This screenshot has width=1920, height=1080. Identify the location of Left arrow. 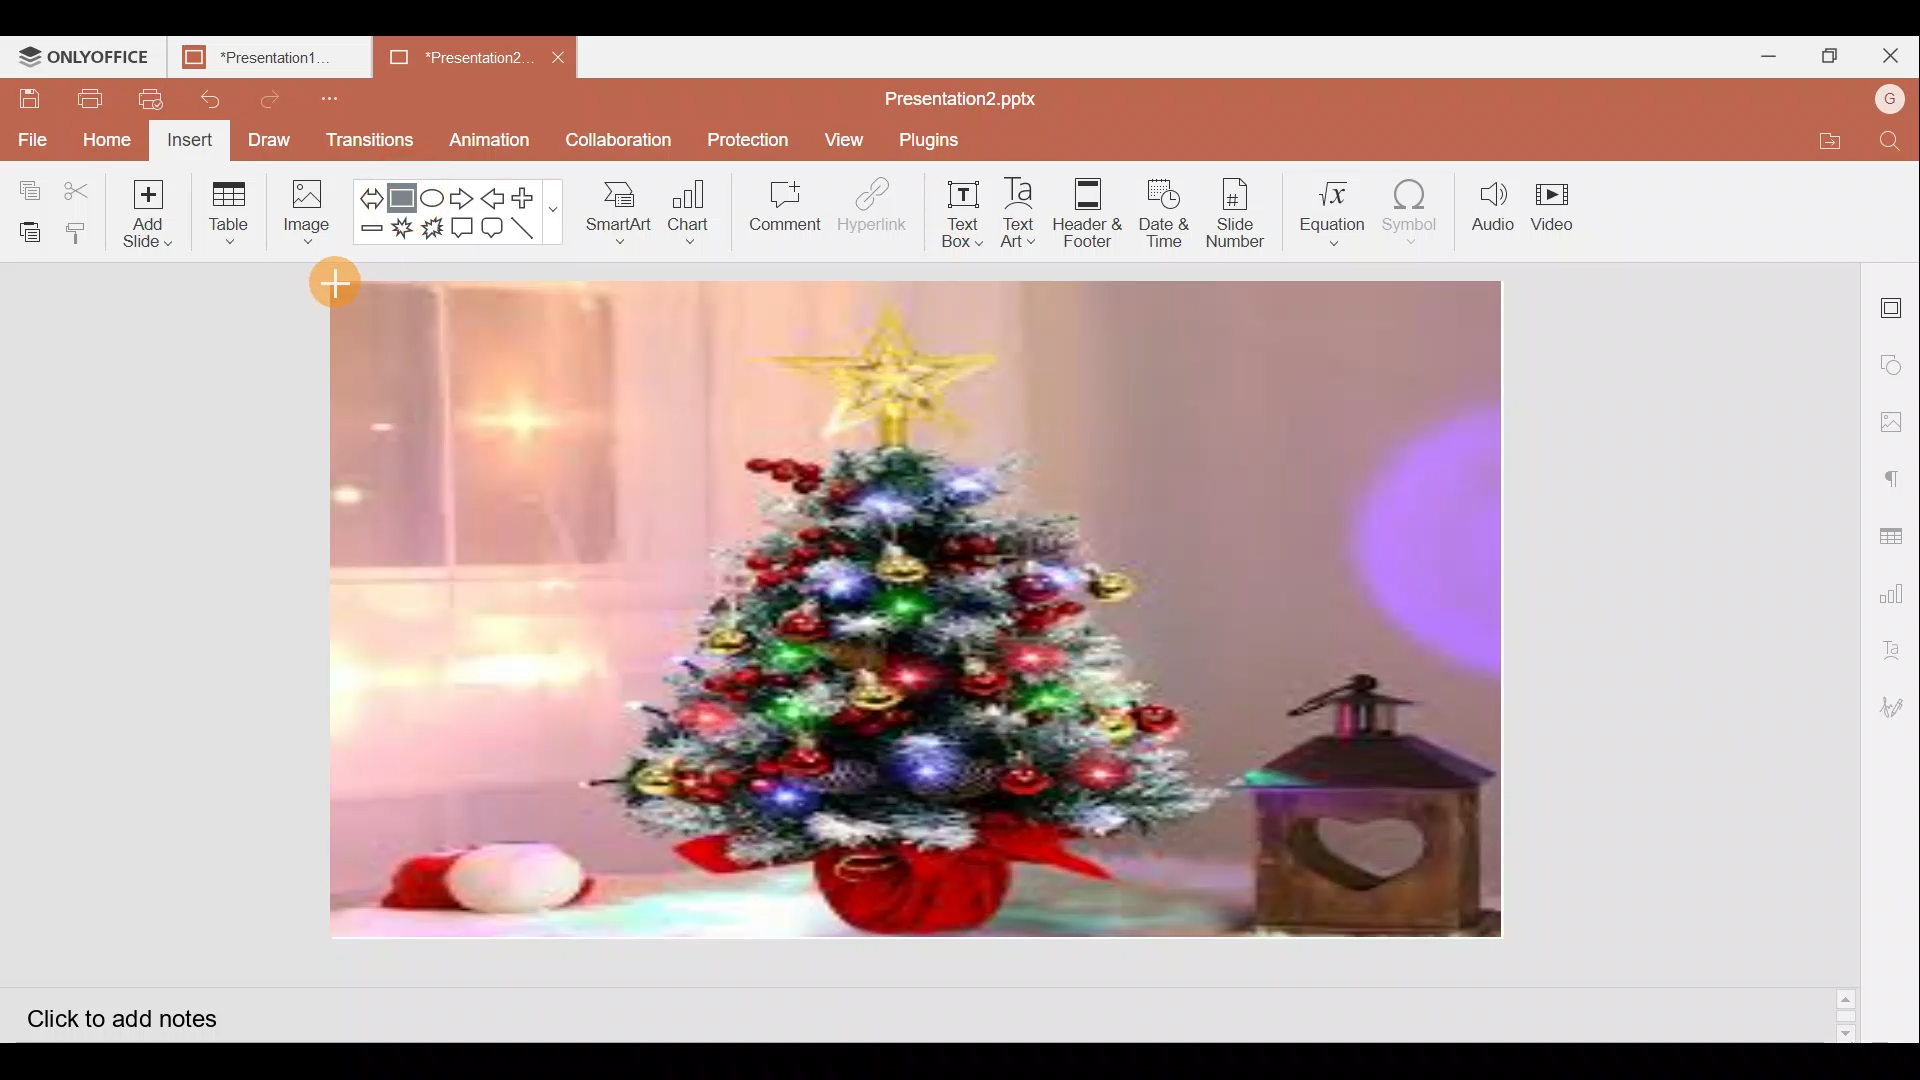
(493, 196).